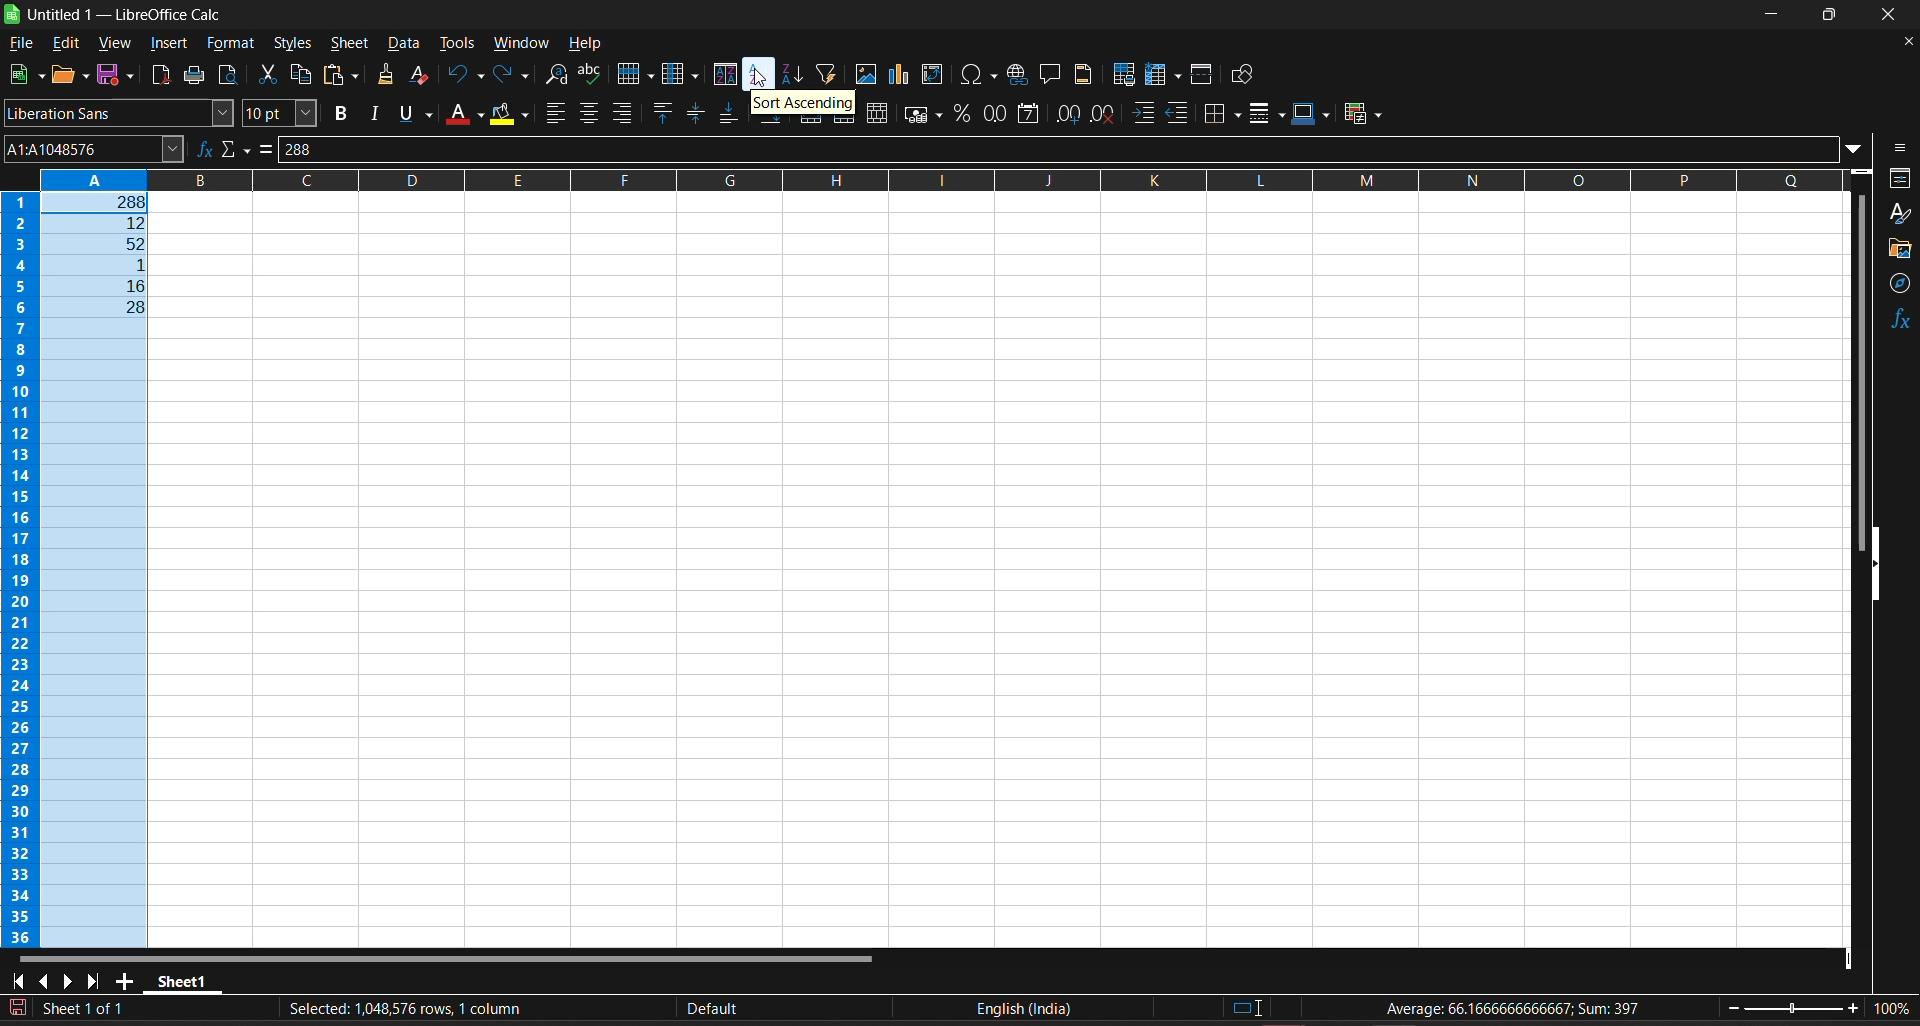 The height and width of the screenshot is (1026, 1920). I want to click on unmerge cells, so click(878, 111).